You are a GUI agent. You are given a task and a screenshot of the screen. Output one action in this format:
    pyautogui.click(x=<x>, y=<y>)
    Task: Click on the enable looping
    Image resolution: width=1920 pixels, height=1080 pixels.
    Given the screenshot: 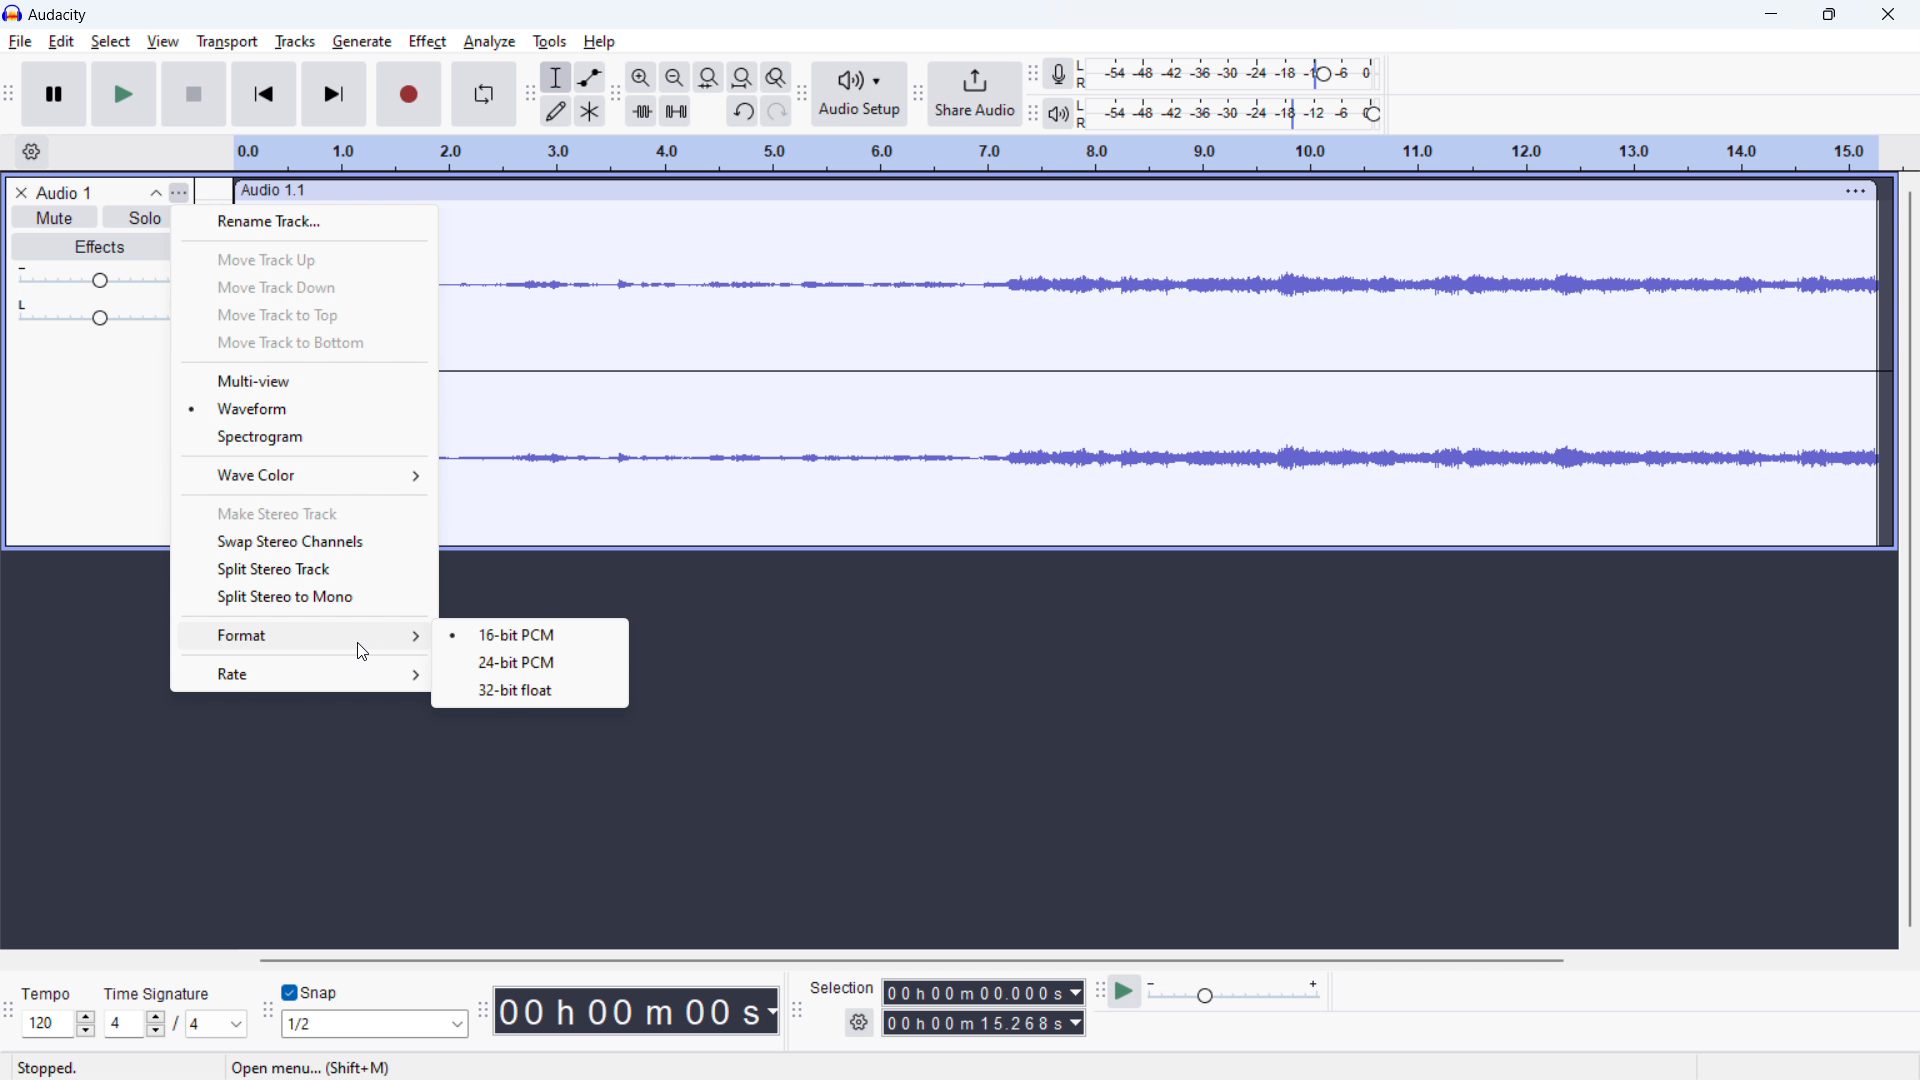 What is the action you would take?
    pyautogui.click(x=482, y=94)
    